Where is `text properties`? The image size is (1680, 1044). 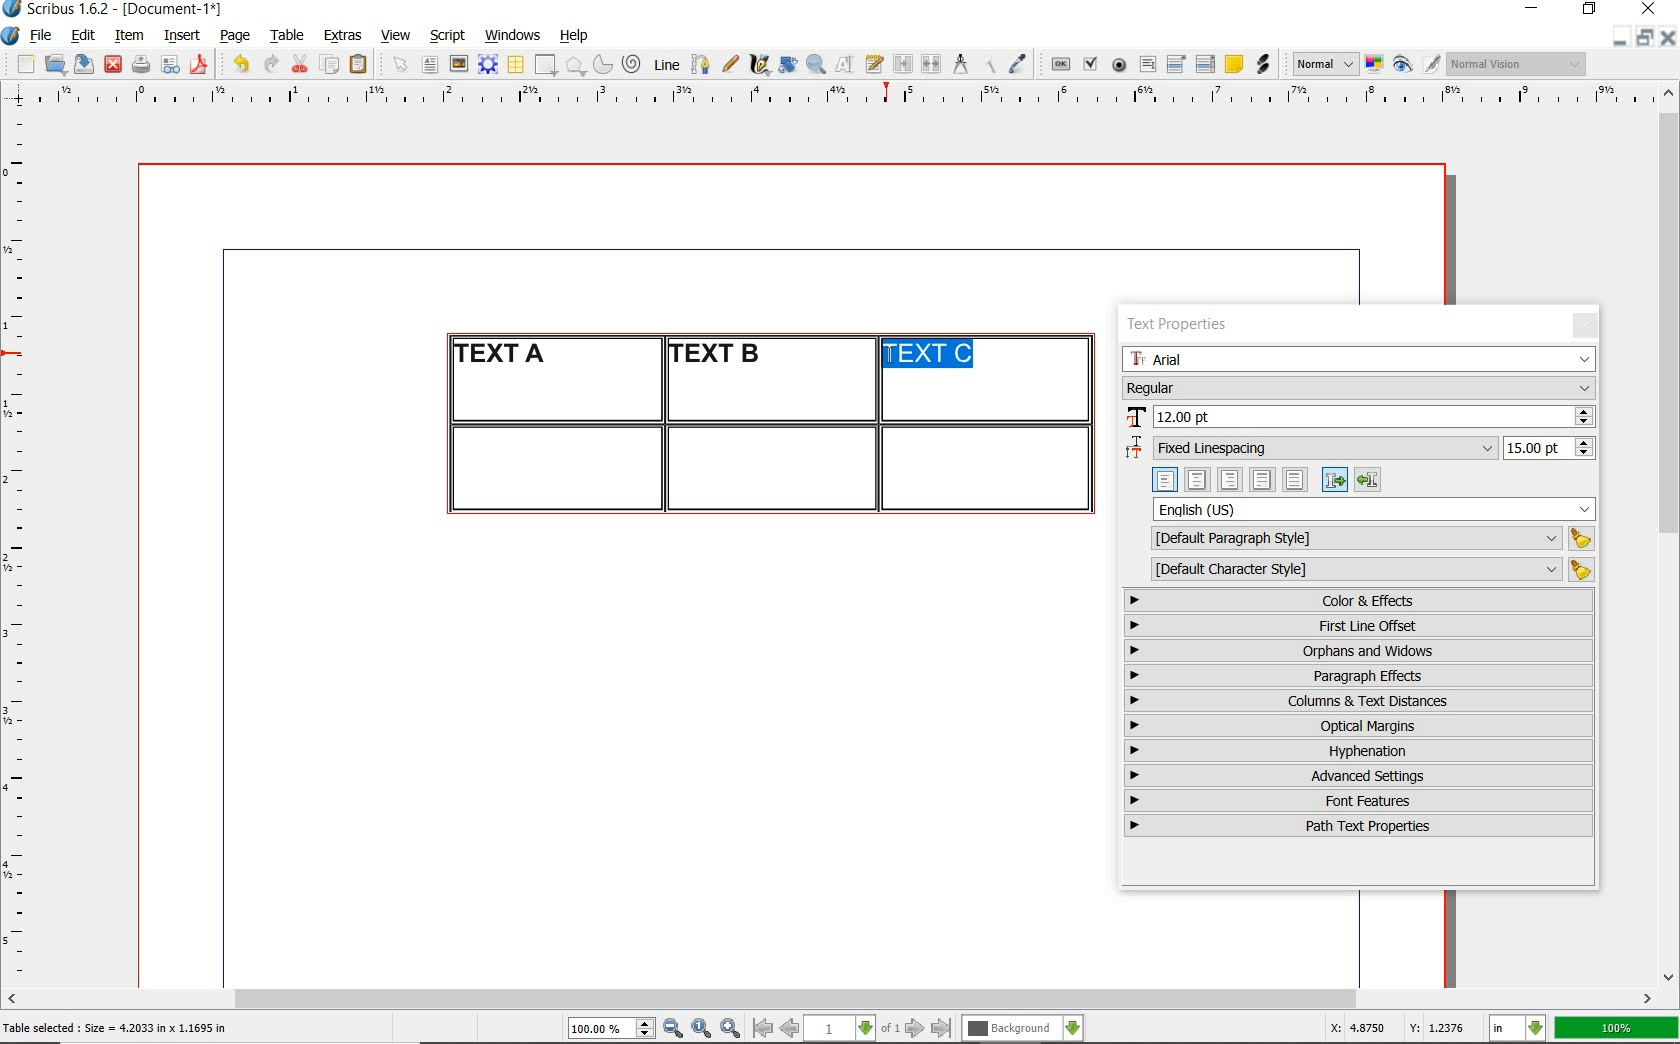 text properties is located at coordinates (1184, 324).